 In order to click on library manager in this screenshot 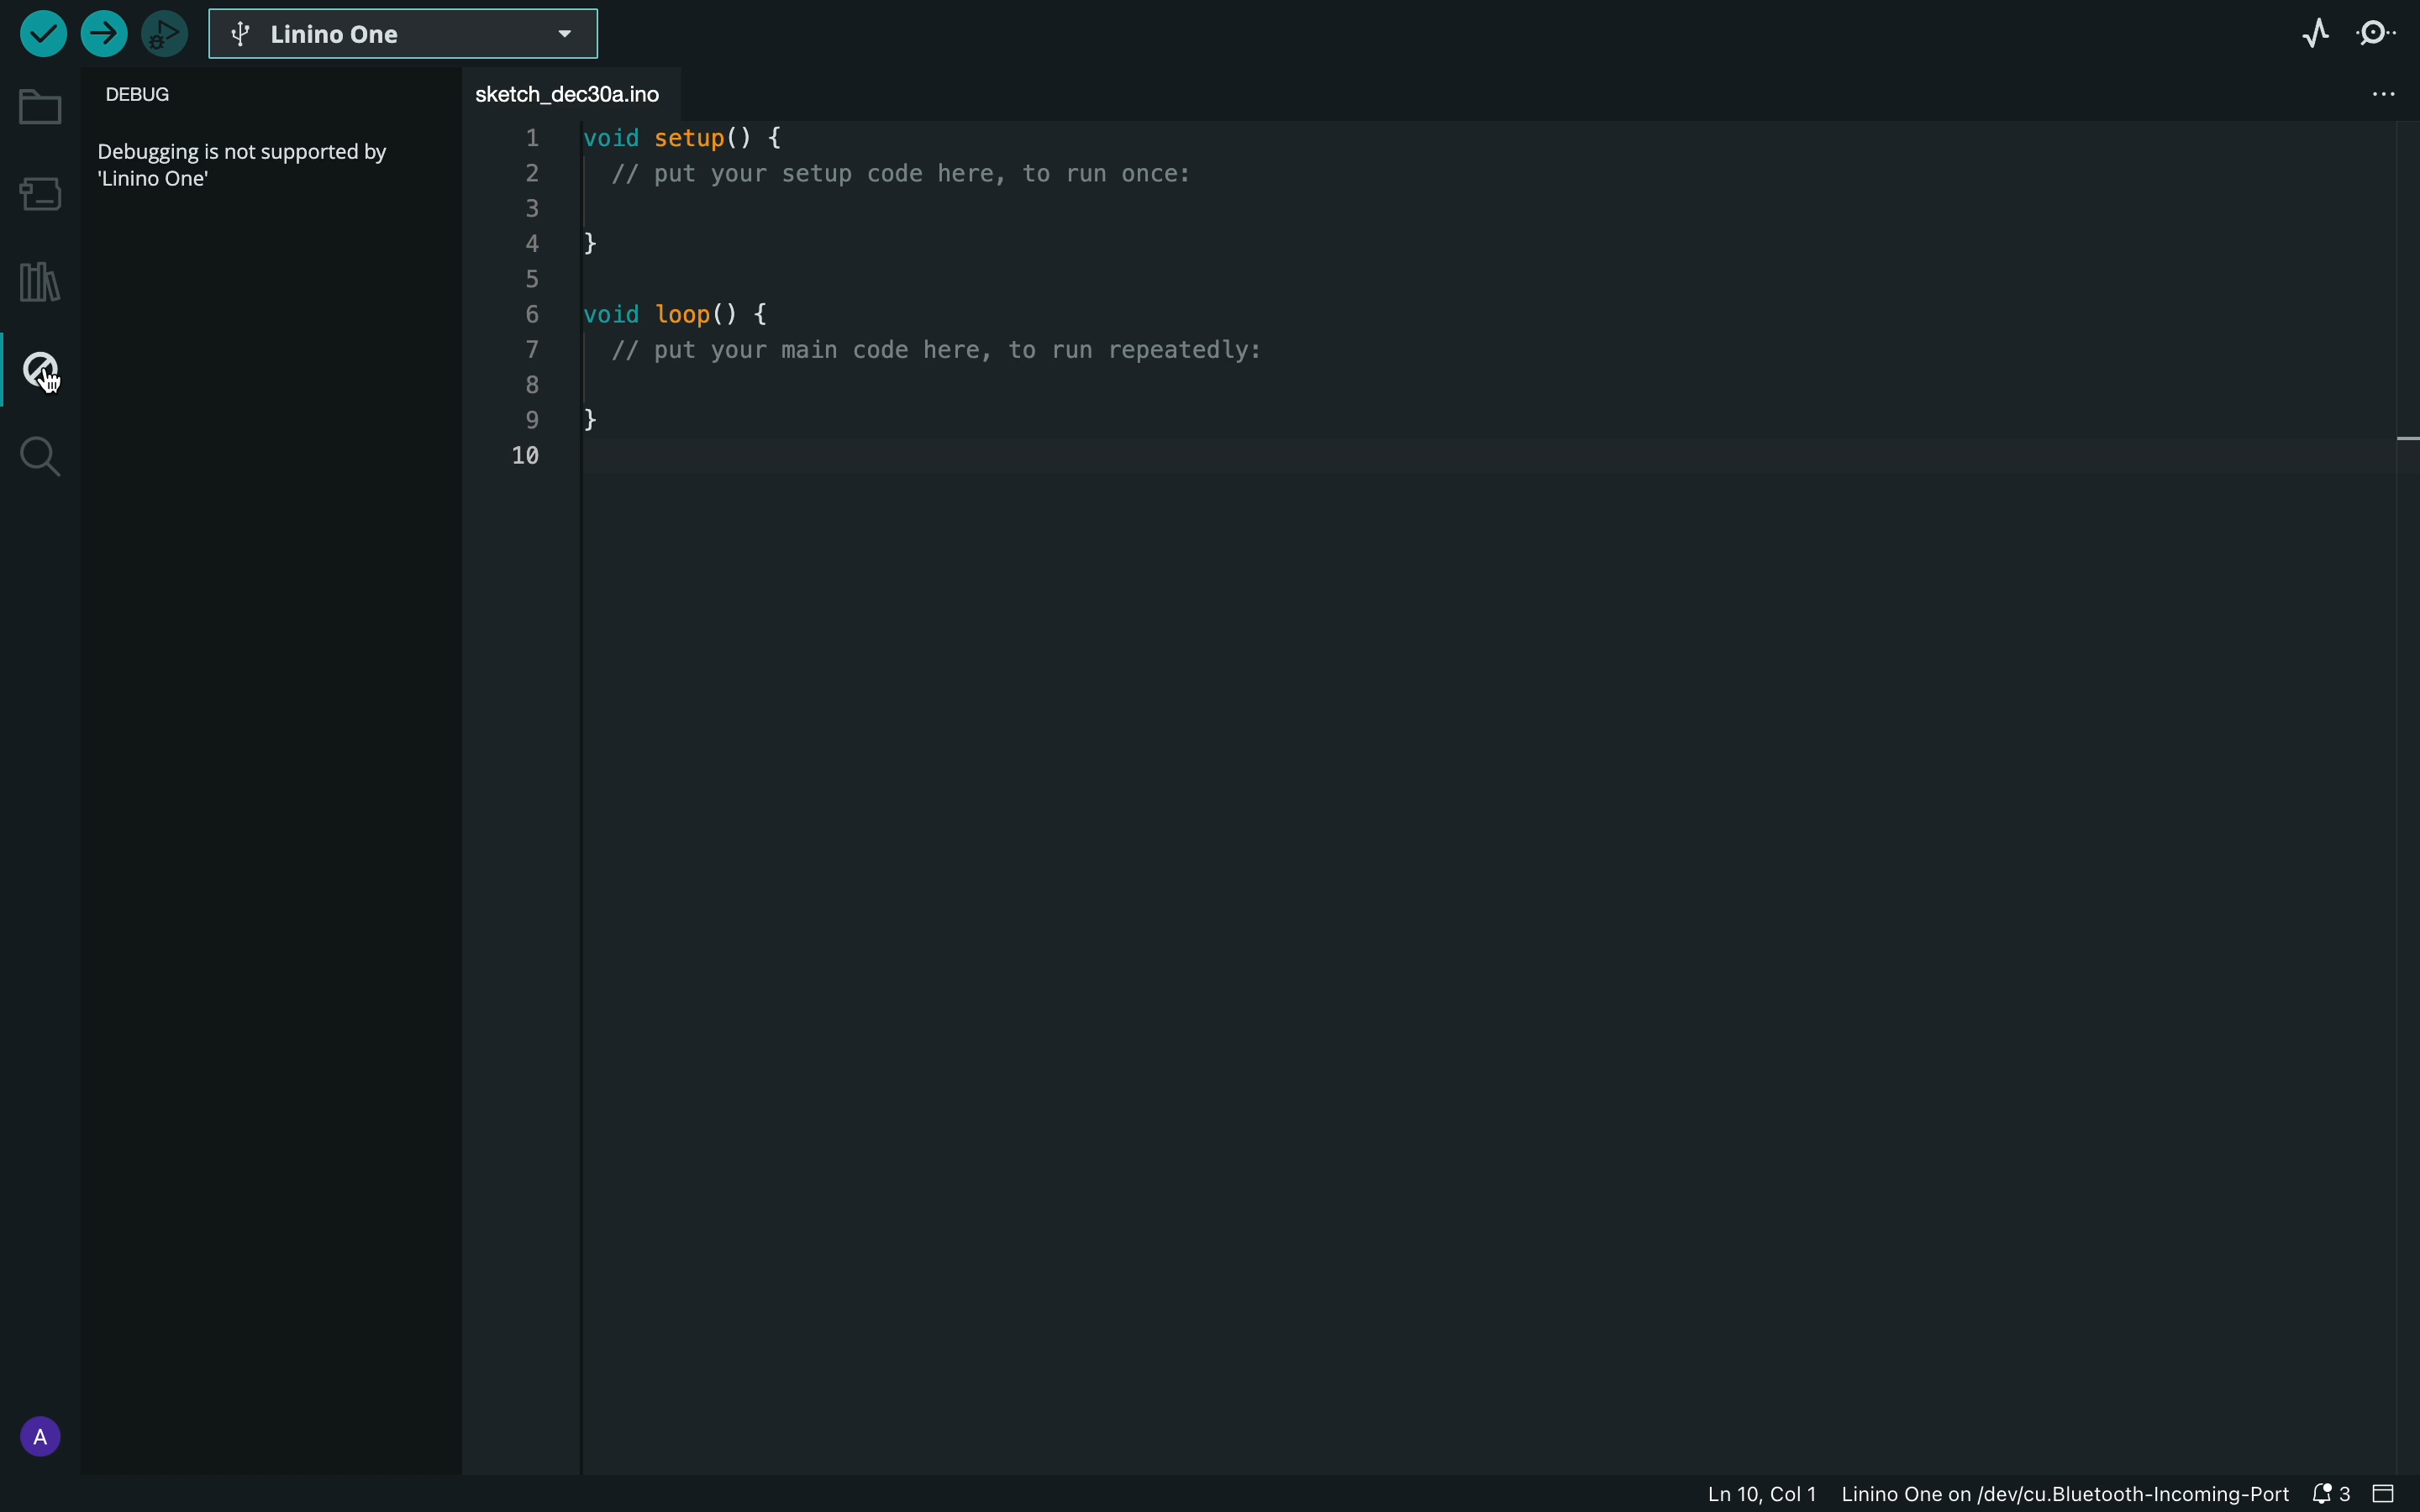, I will do `click(40, 282)`.